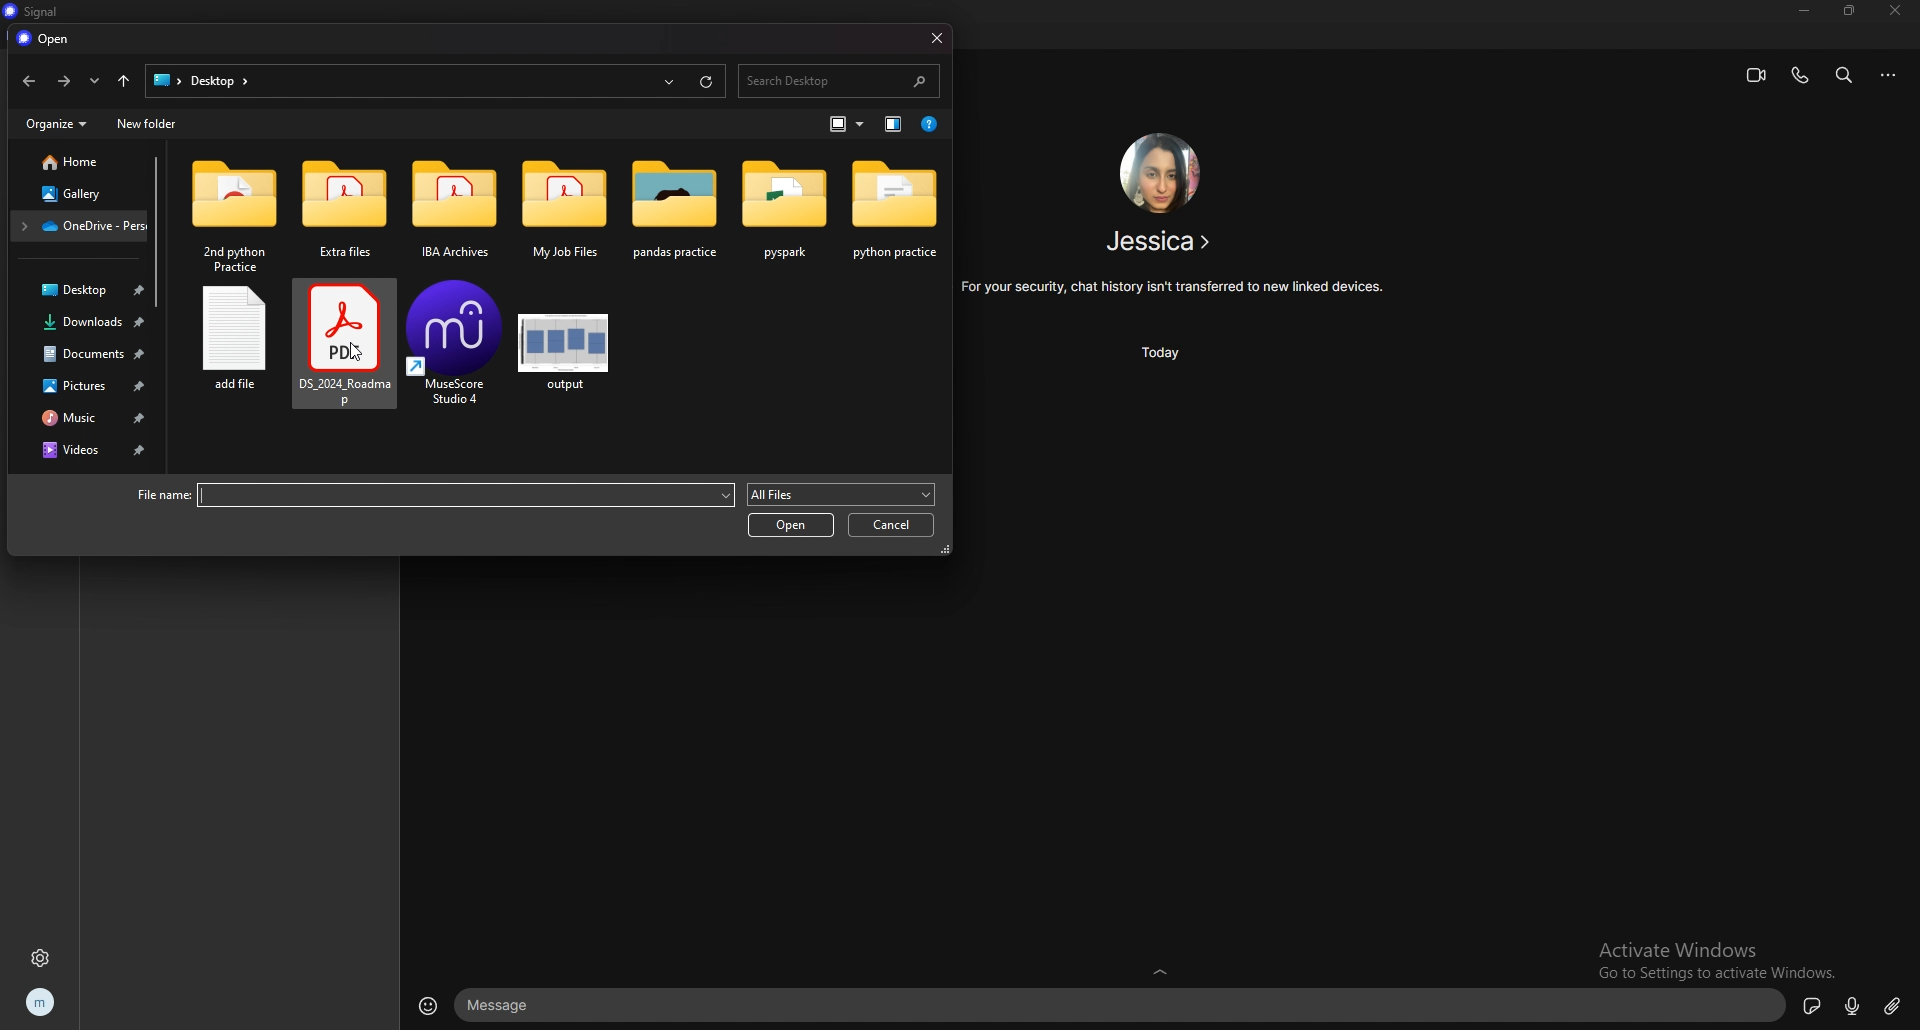  I want to click on folder, so click(235, 217).